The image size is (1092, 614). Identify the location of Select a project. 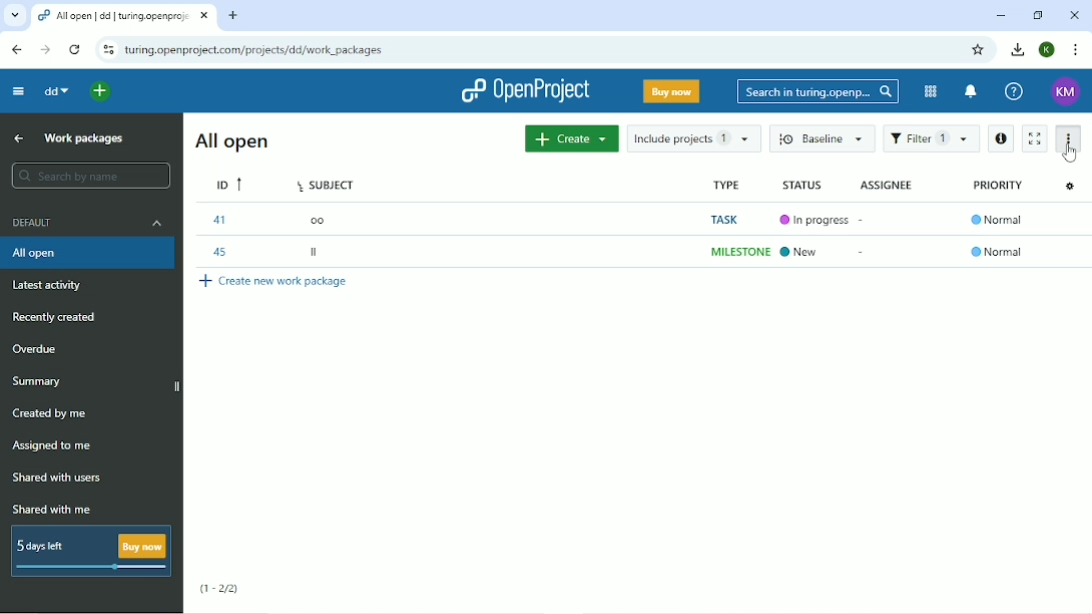
(99, 92).